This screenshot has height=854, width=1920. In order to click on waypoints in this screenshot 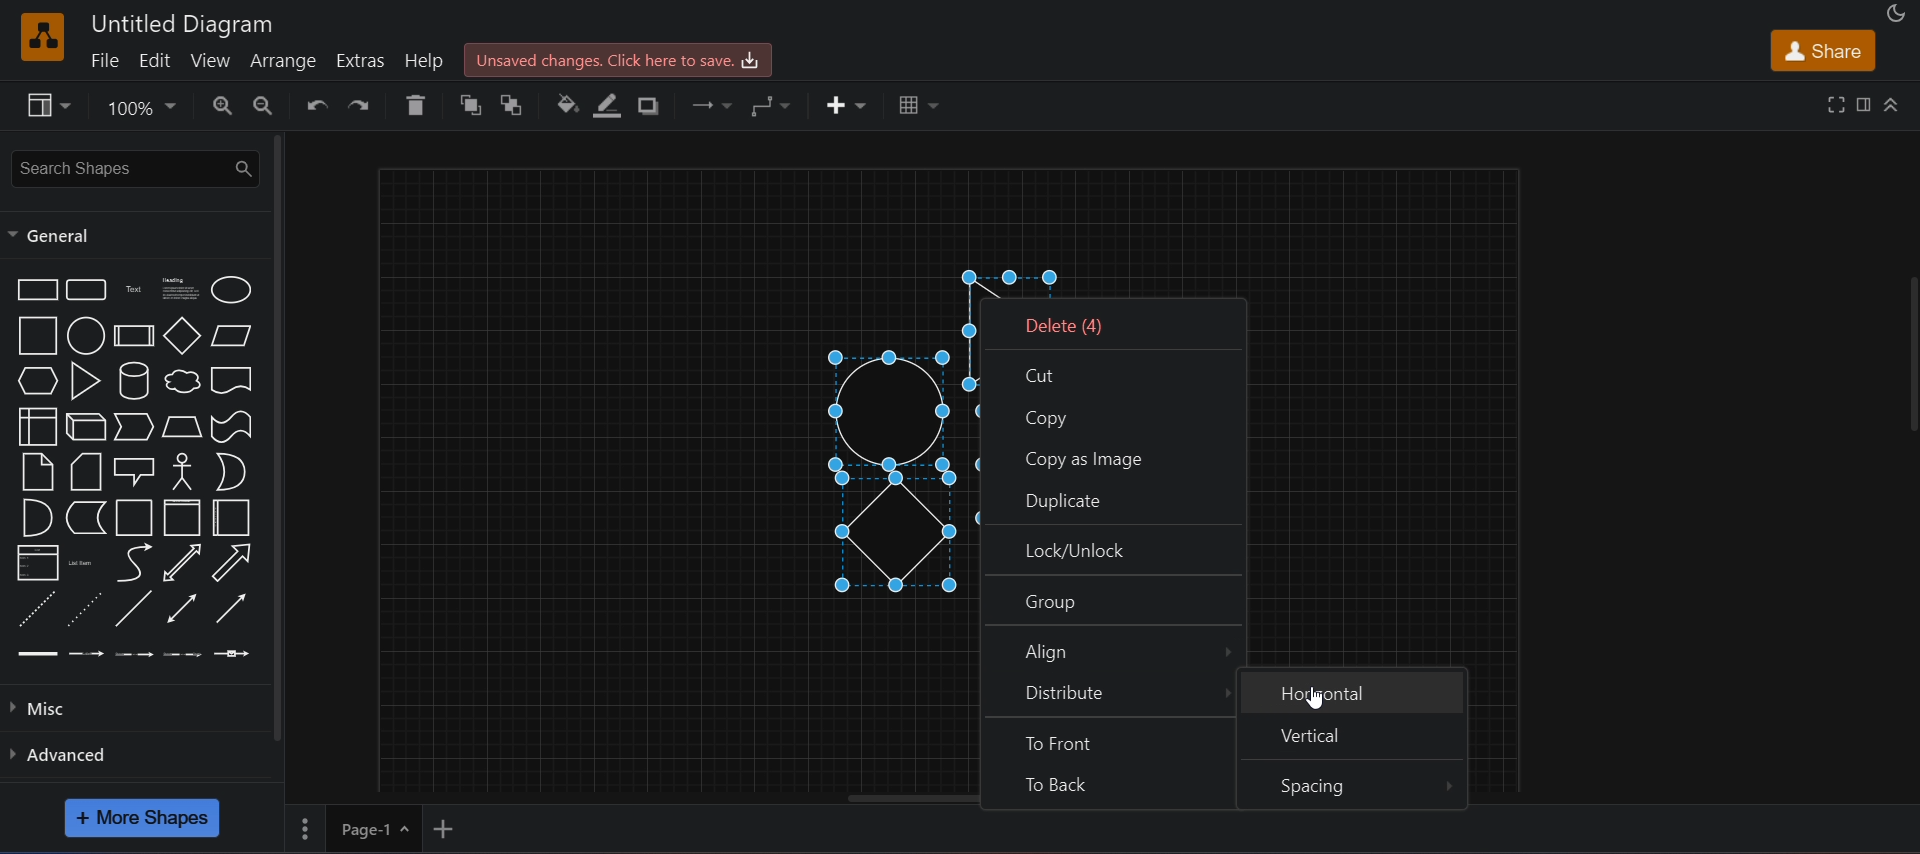, I will do `click(780, 106)`.